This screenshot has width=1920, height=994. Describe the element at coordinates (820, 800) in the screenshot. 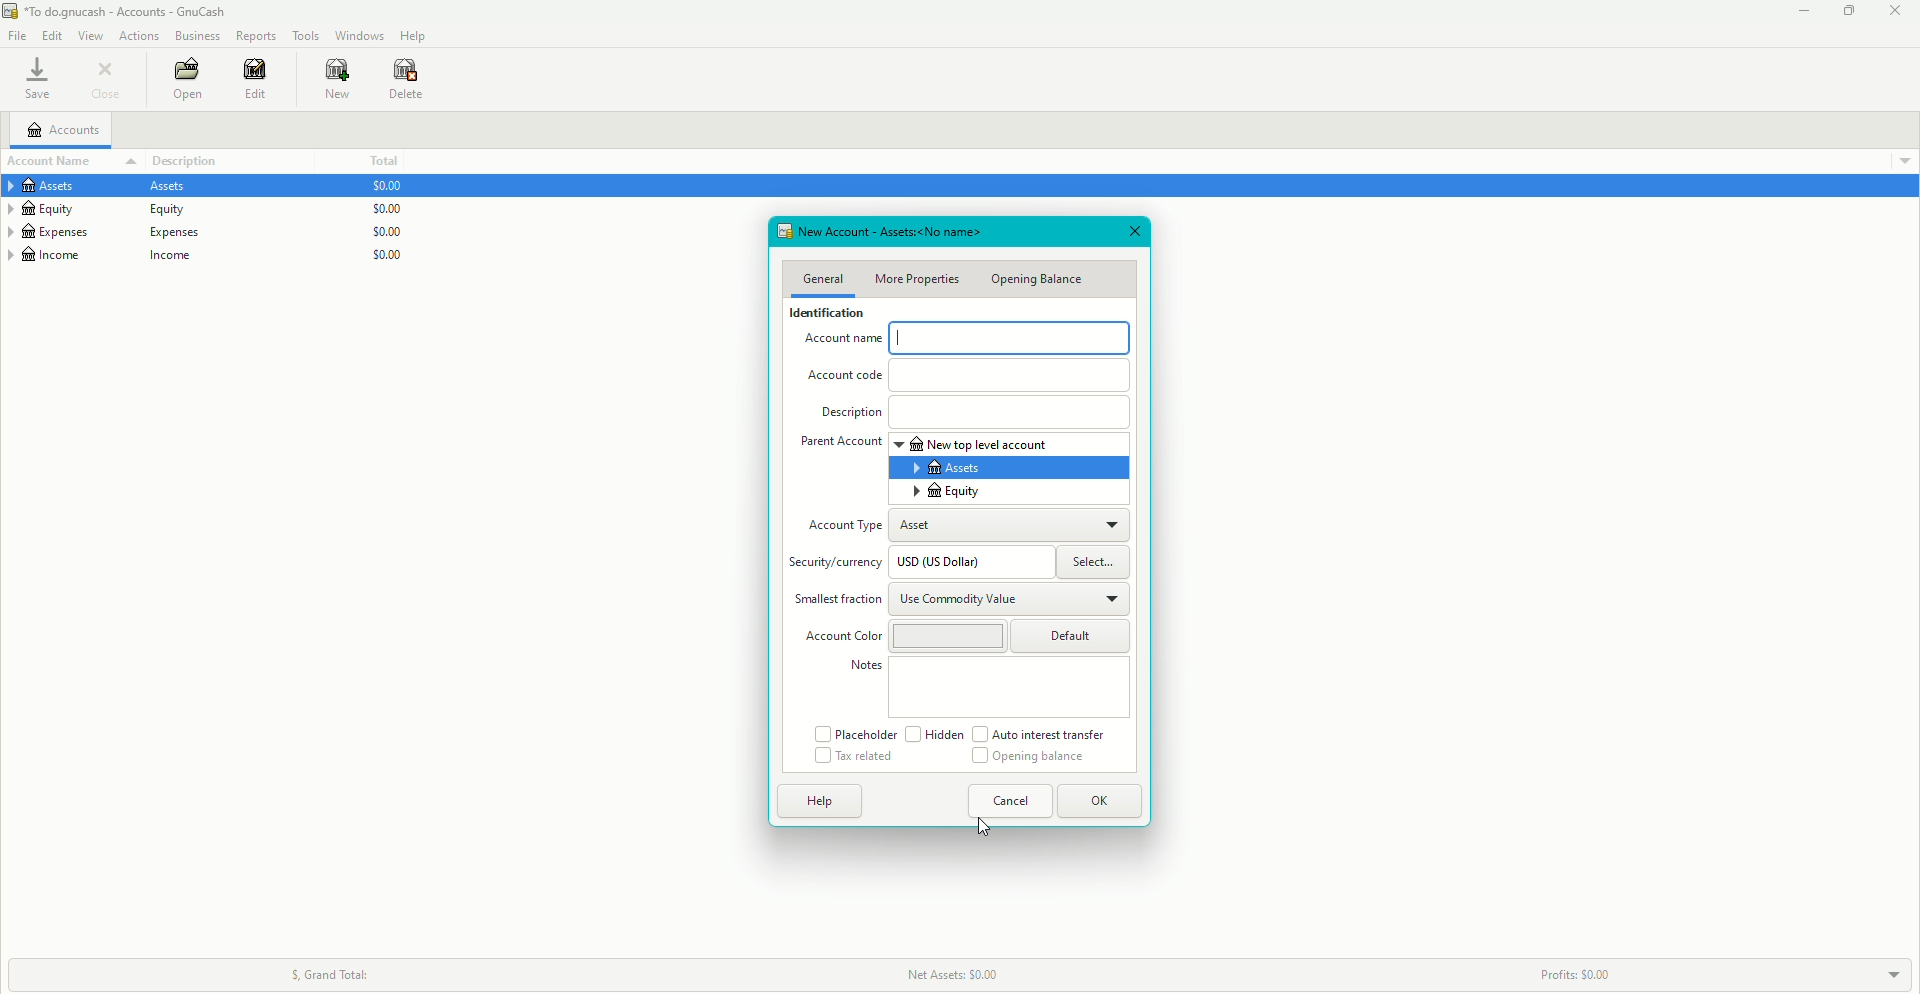

I see `Help` at that location.